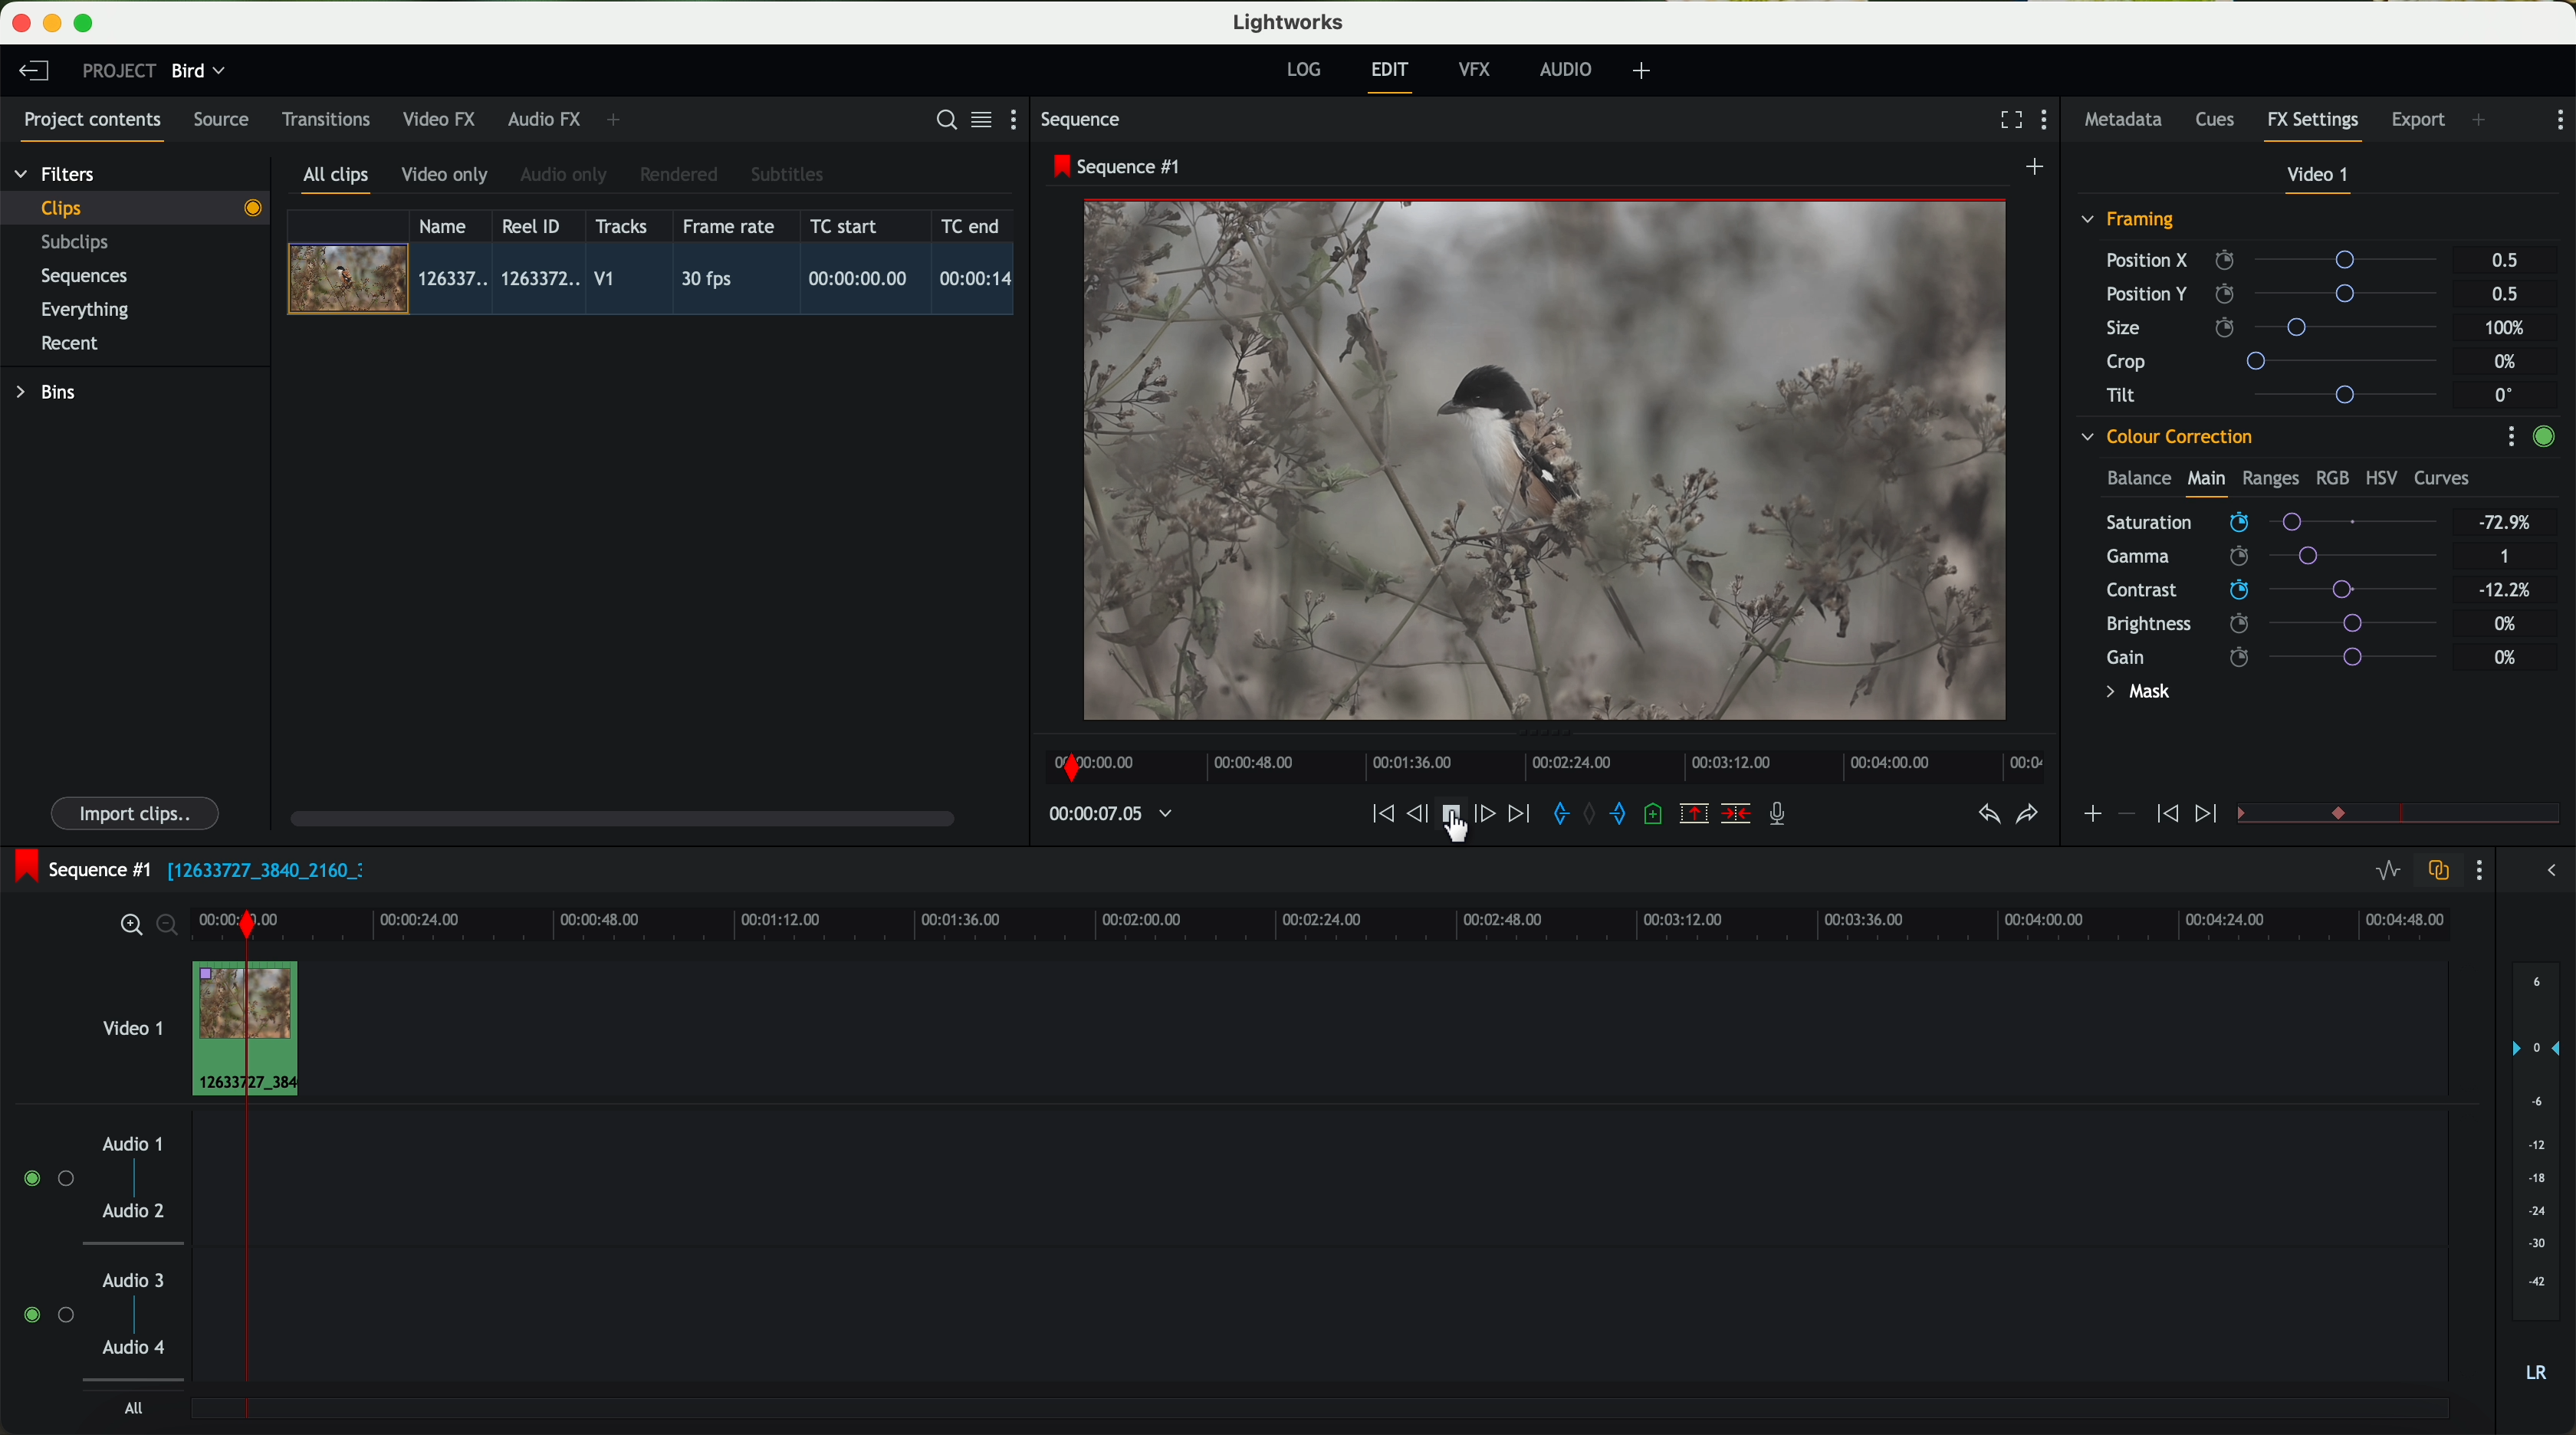 The image size is (2576, 1435). What do you see at coordinates (87, 24) in the screenshot?
I see `maximize program` at bounding box center [87, 24].